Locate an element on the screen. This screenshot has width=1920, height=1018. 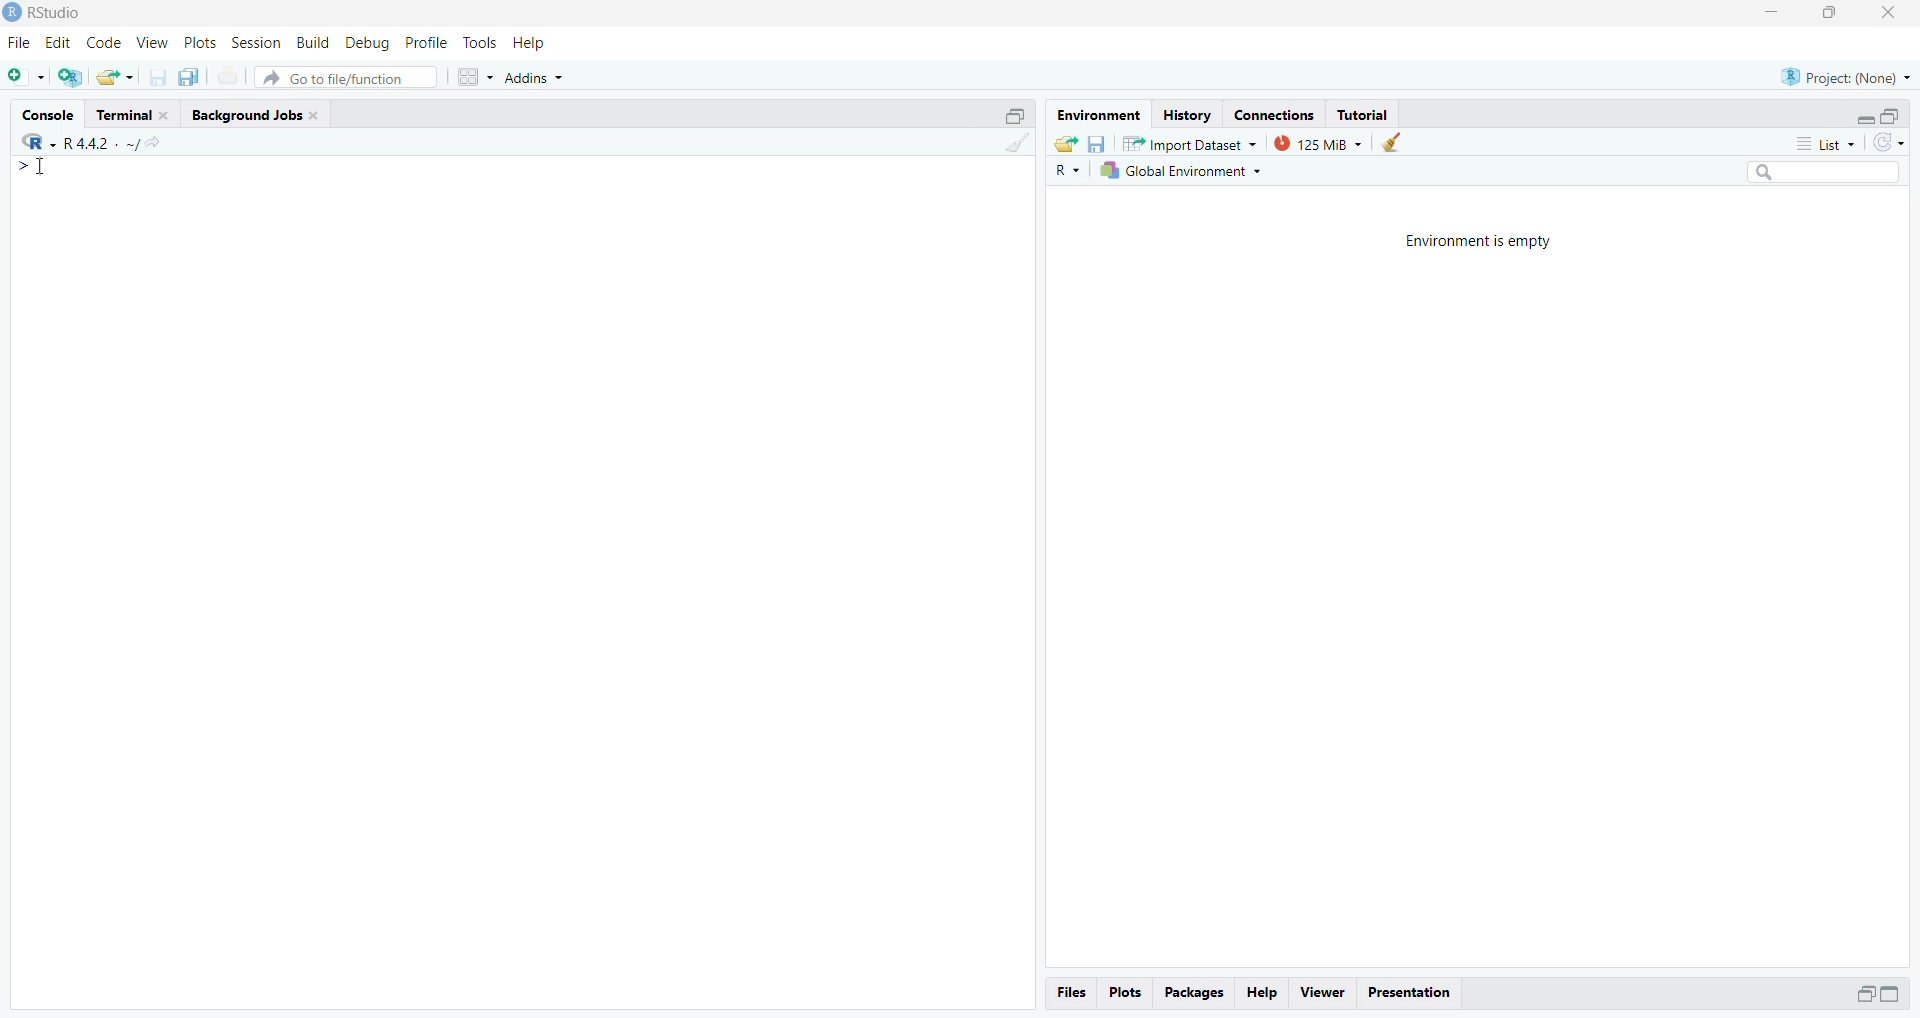
open existing file is located at coordinates (116, 77).